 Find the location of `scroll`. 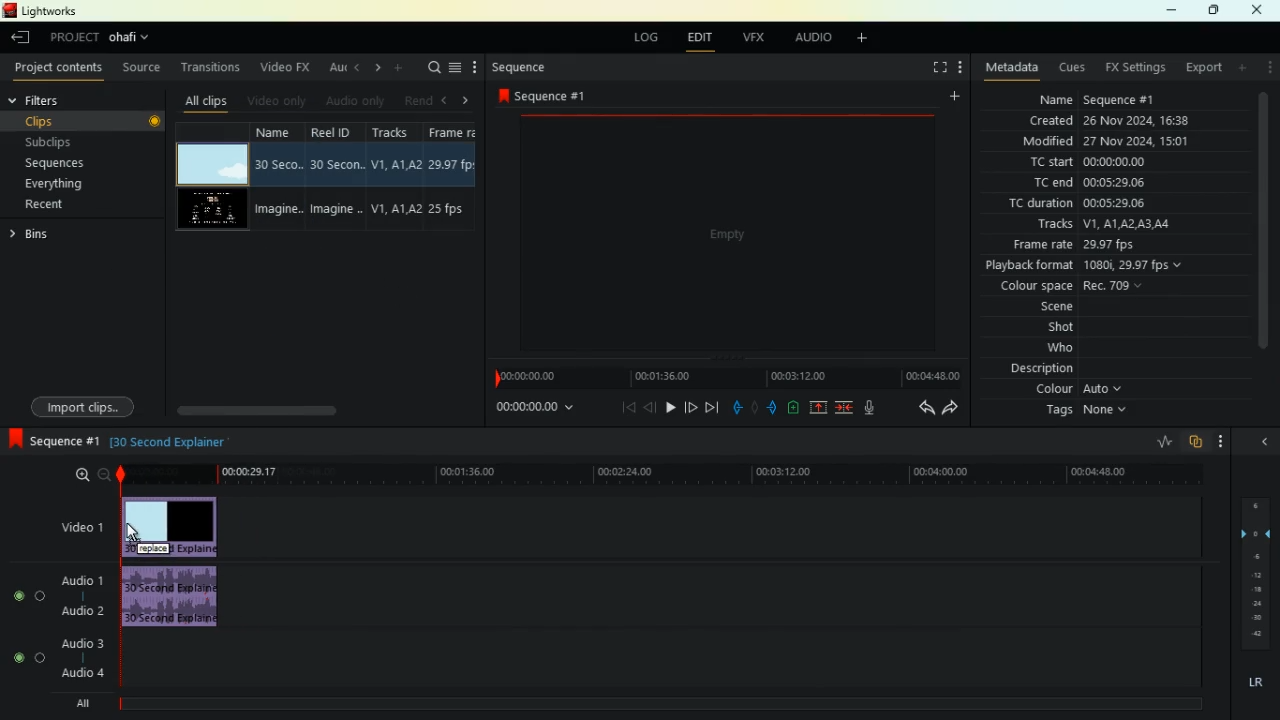

scroll is located at coordinates (281, 408).